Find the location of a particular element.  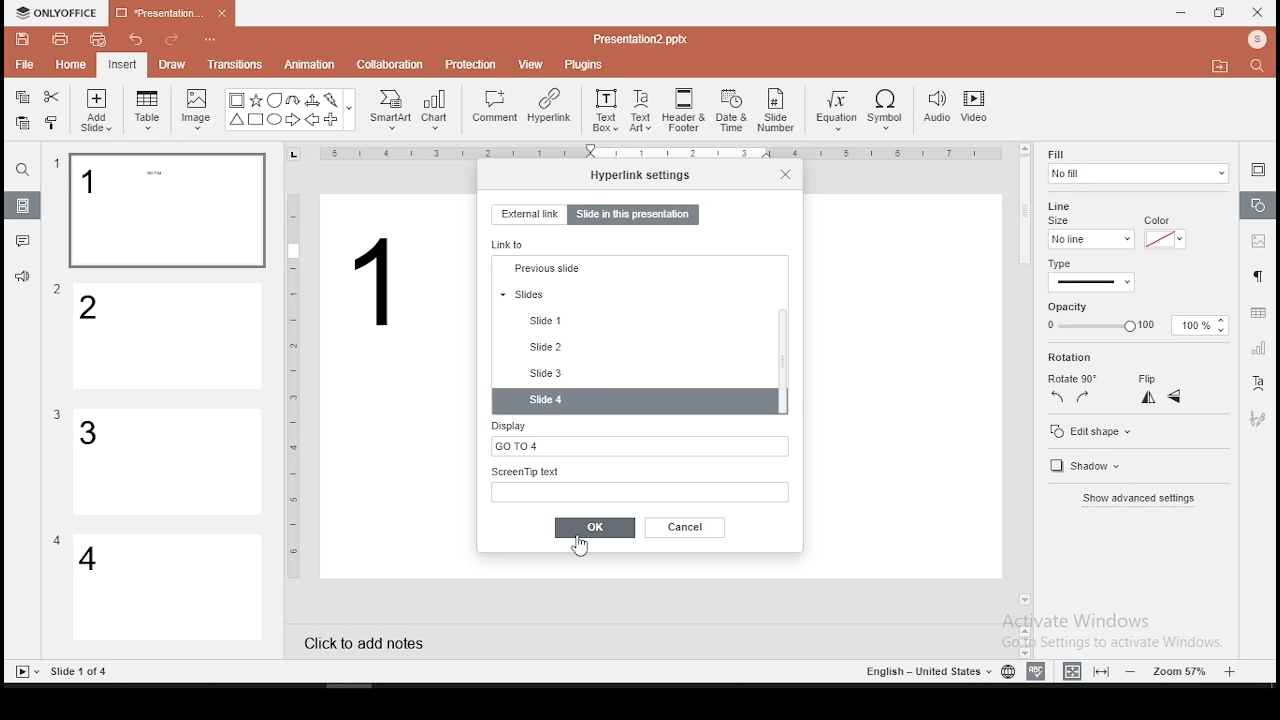

next slide is located at coordinates (632, 317).